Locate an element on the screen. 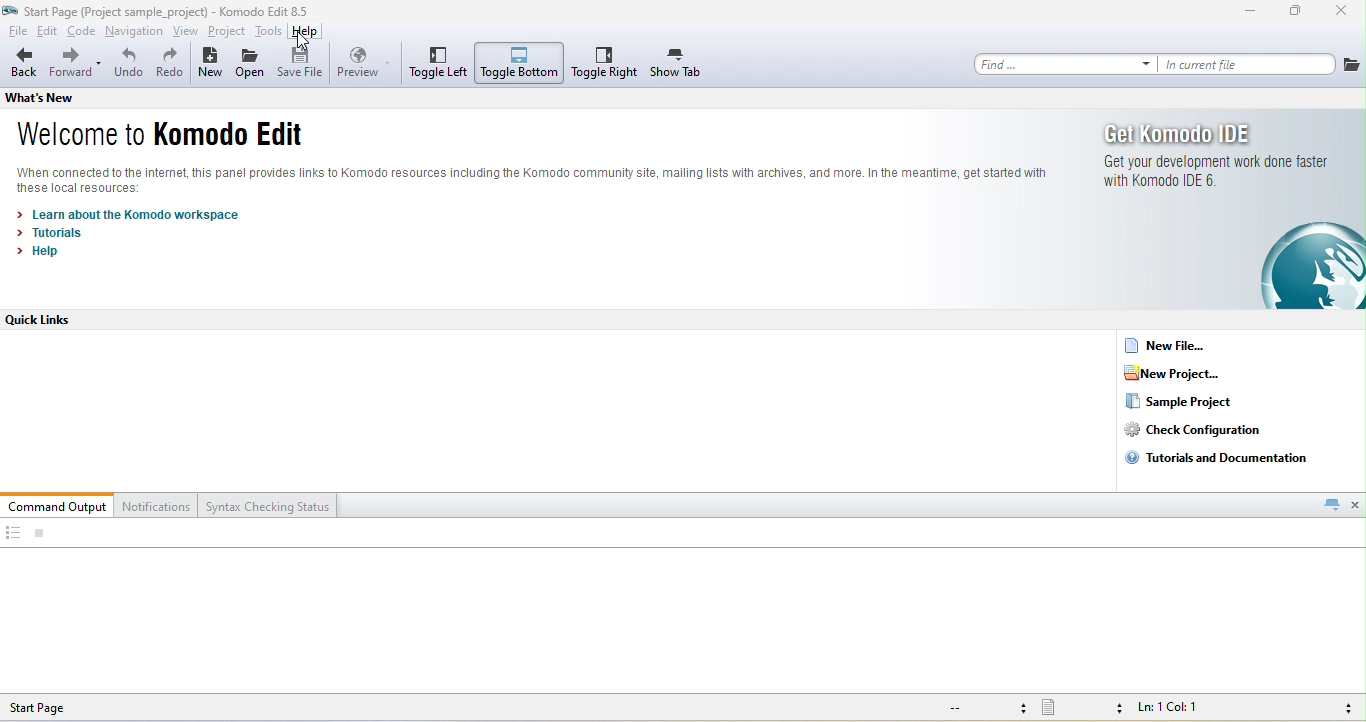  toggle left is located at coordinates (437, 63).